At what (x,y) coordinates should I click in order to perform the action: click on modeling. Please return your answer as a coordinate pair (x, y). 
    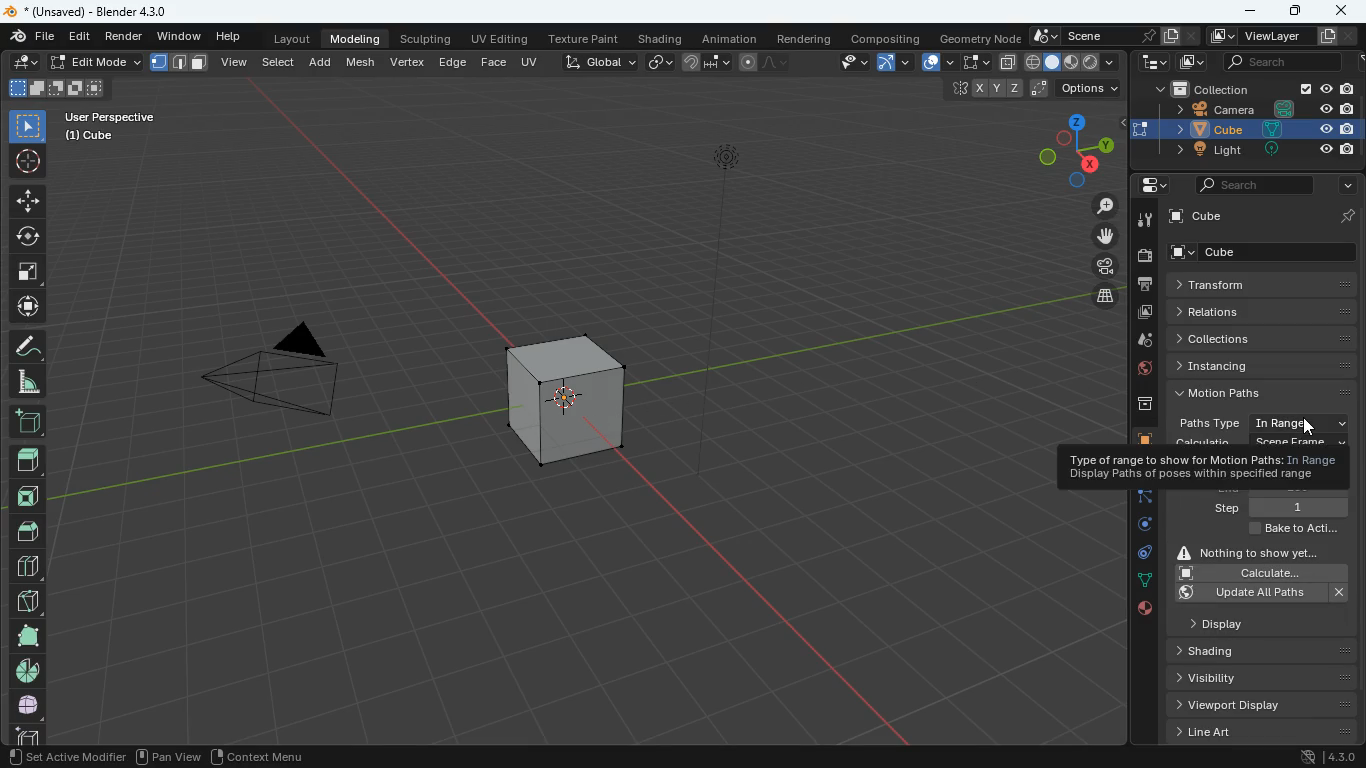
    Looking at the image, I should click on (358, 38).